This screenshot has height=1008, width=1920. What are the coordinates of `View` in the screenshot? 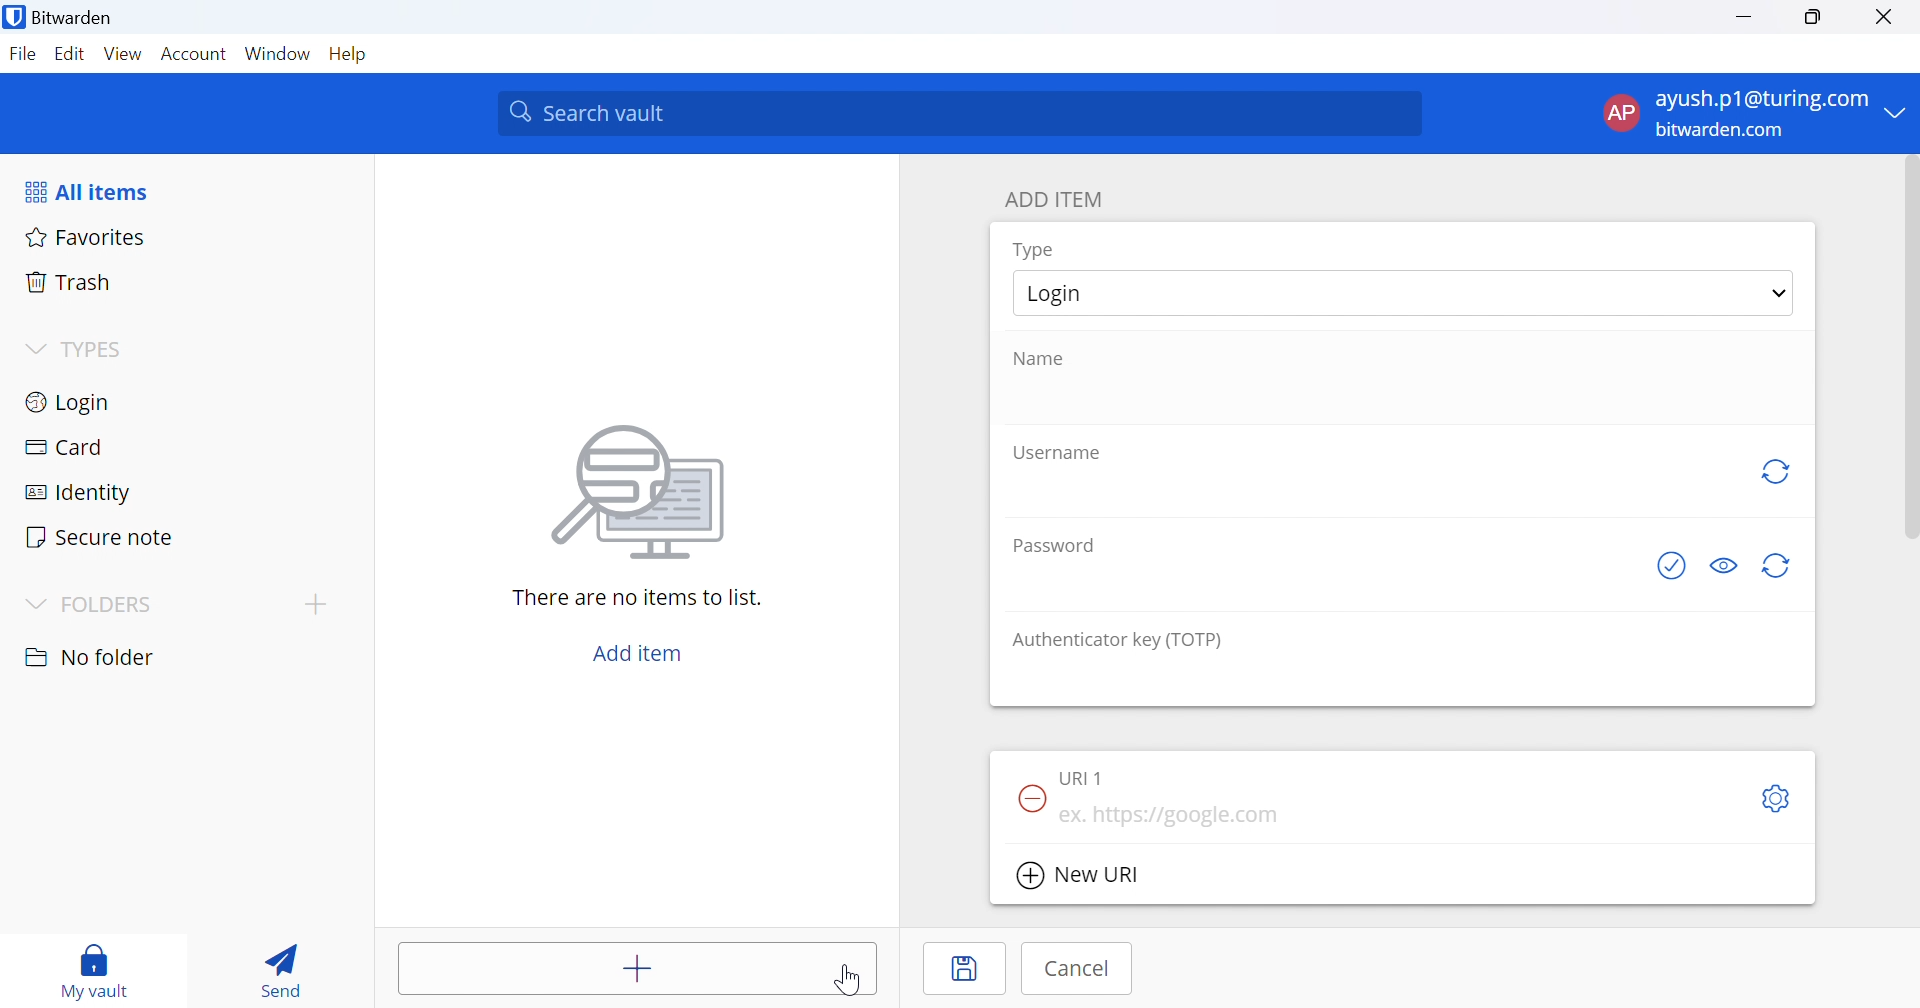 It's located at (122, 53).